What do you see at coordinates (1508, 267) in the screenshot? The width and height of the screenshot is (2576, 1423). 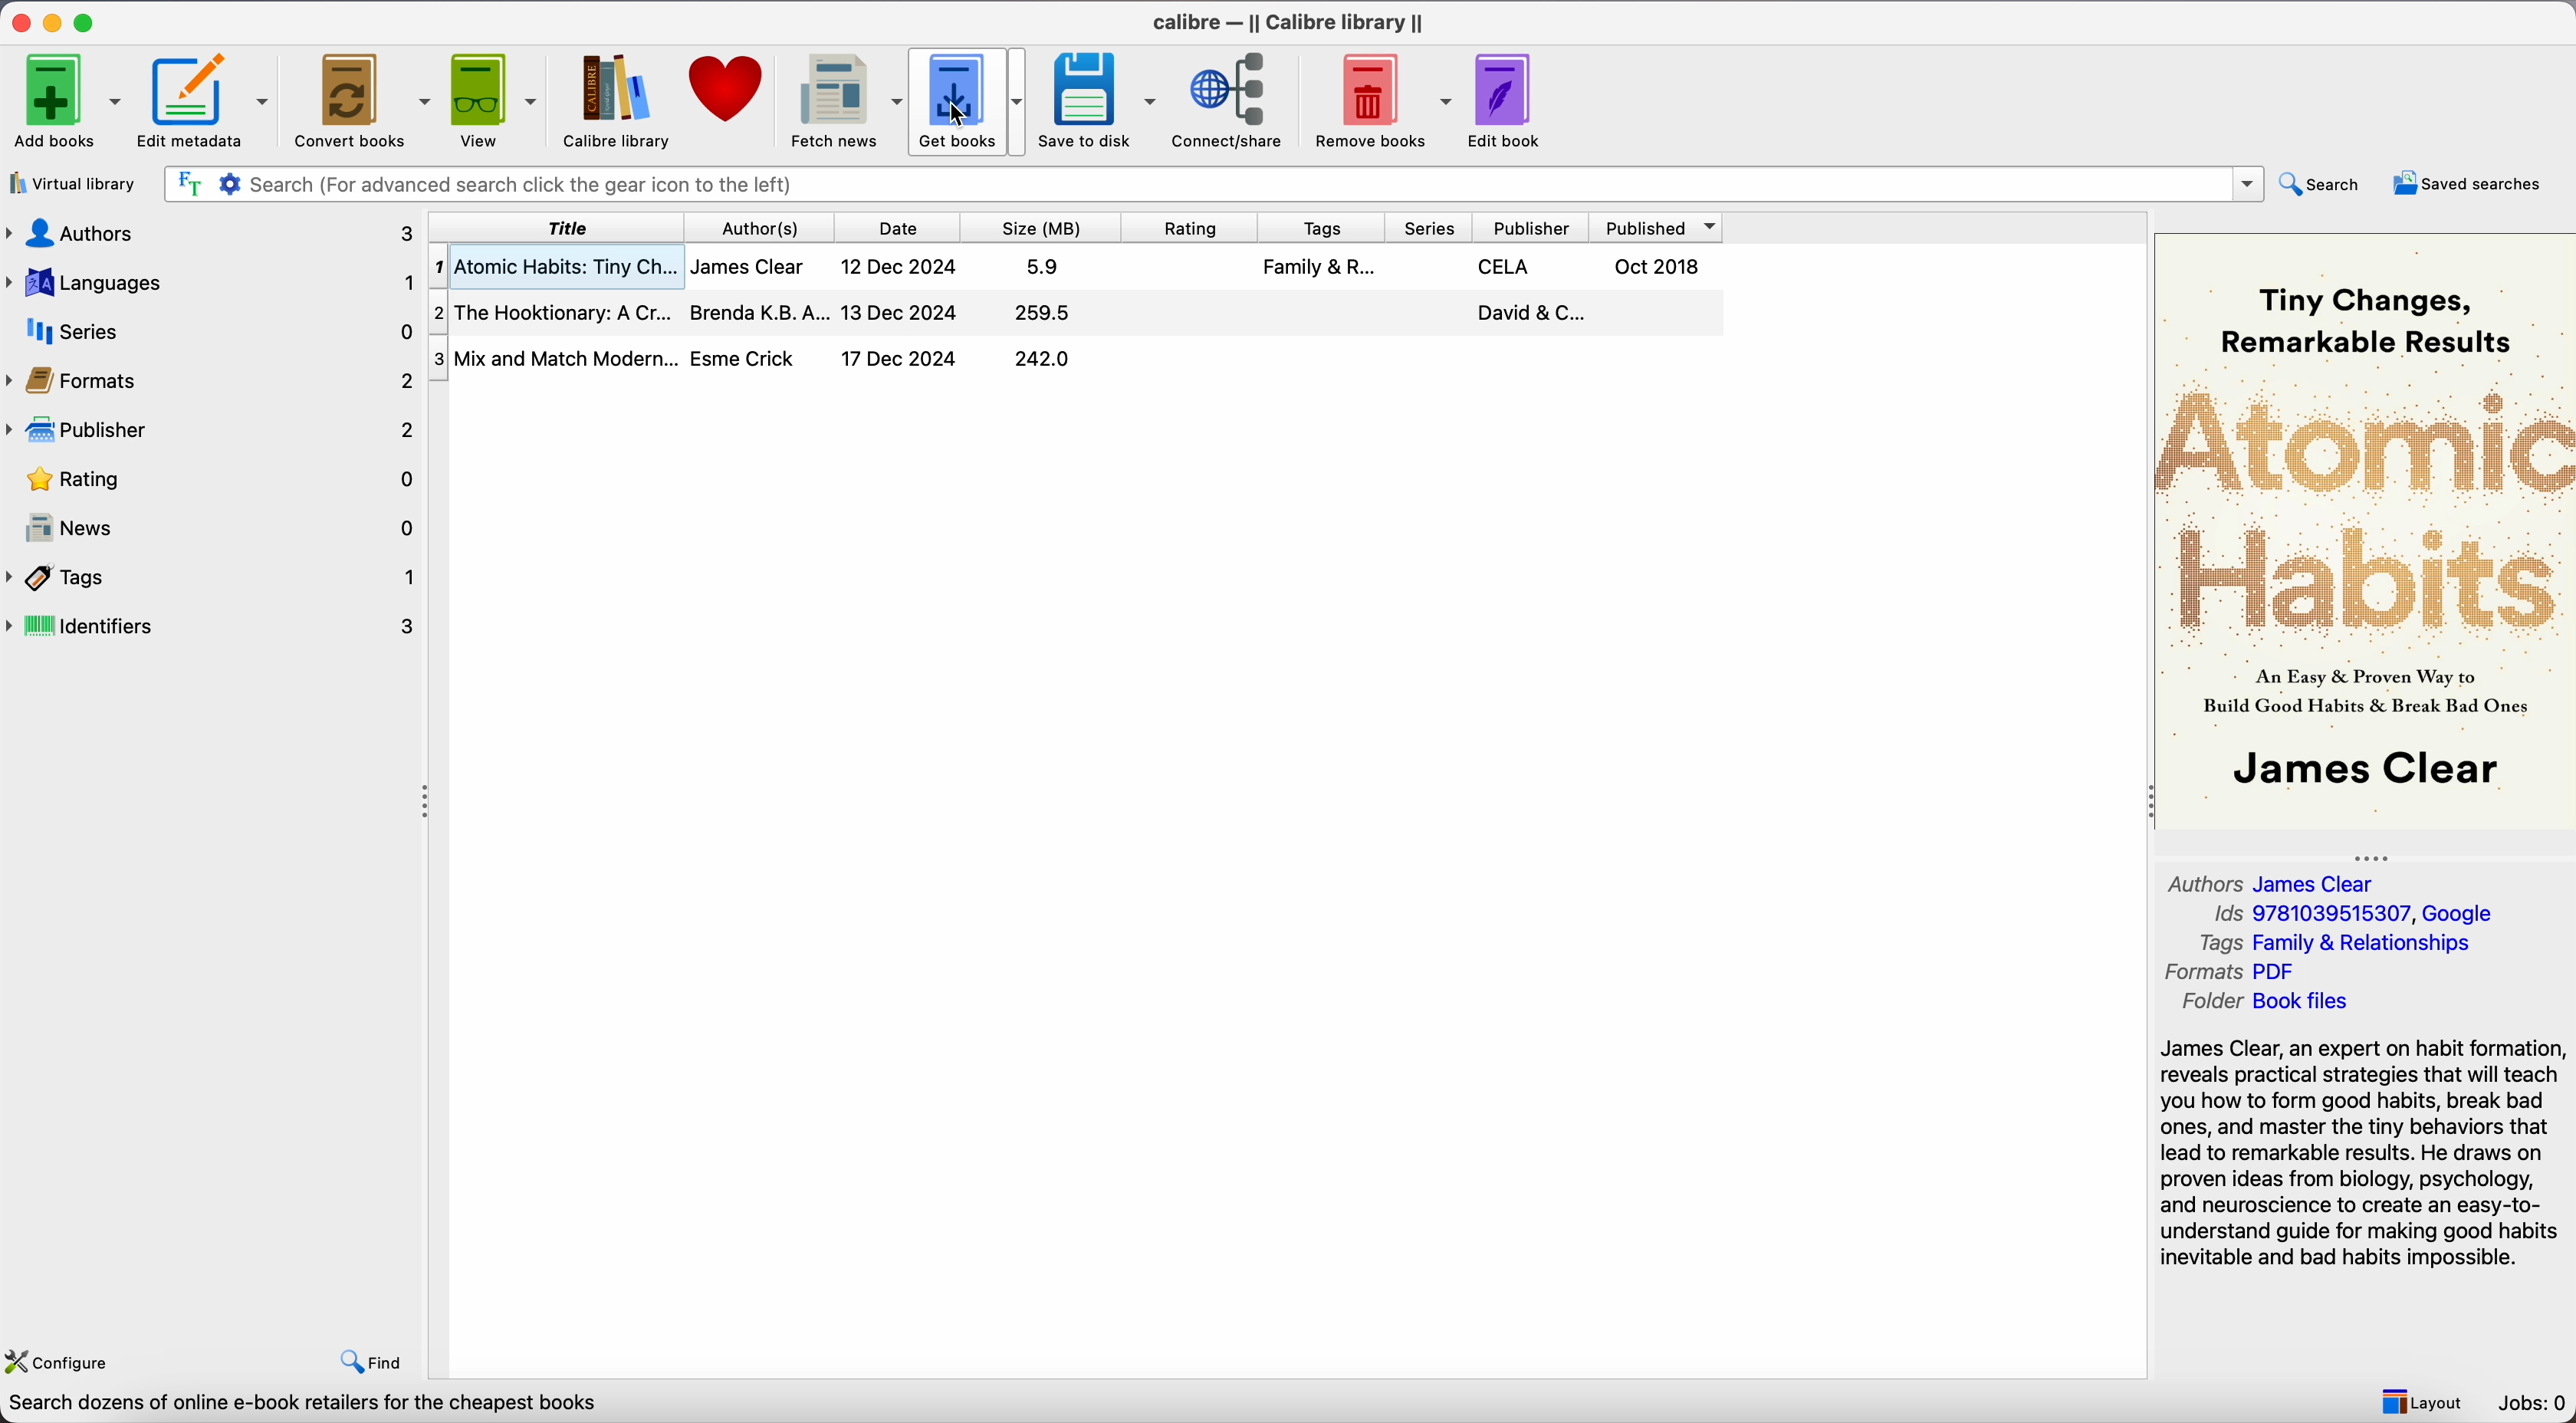 I see `CELA` at bounding box center [1508, 267].